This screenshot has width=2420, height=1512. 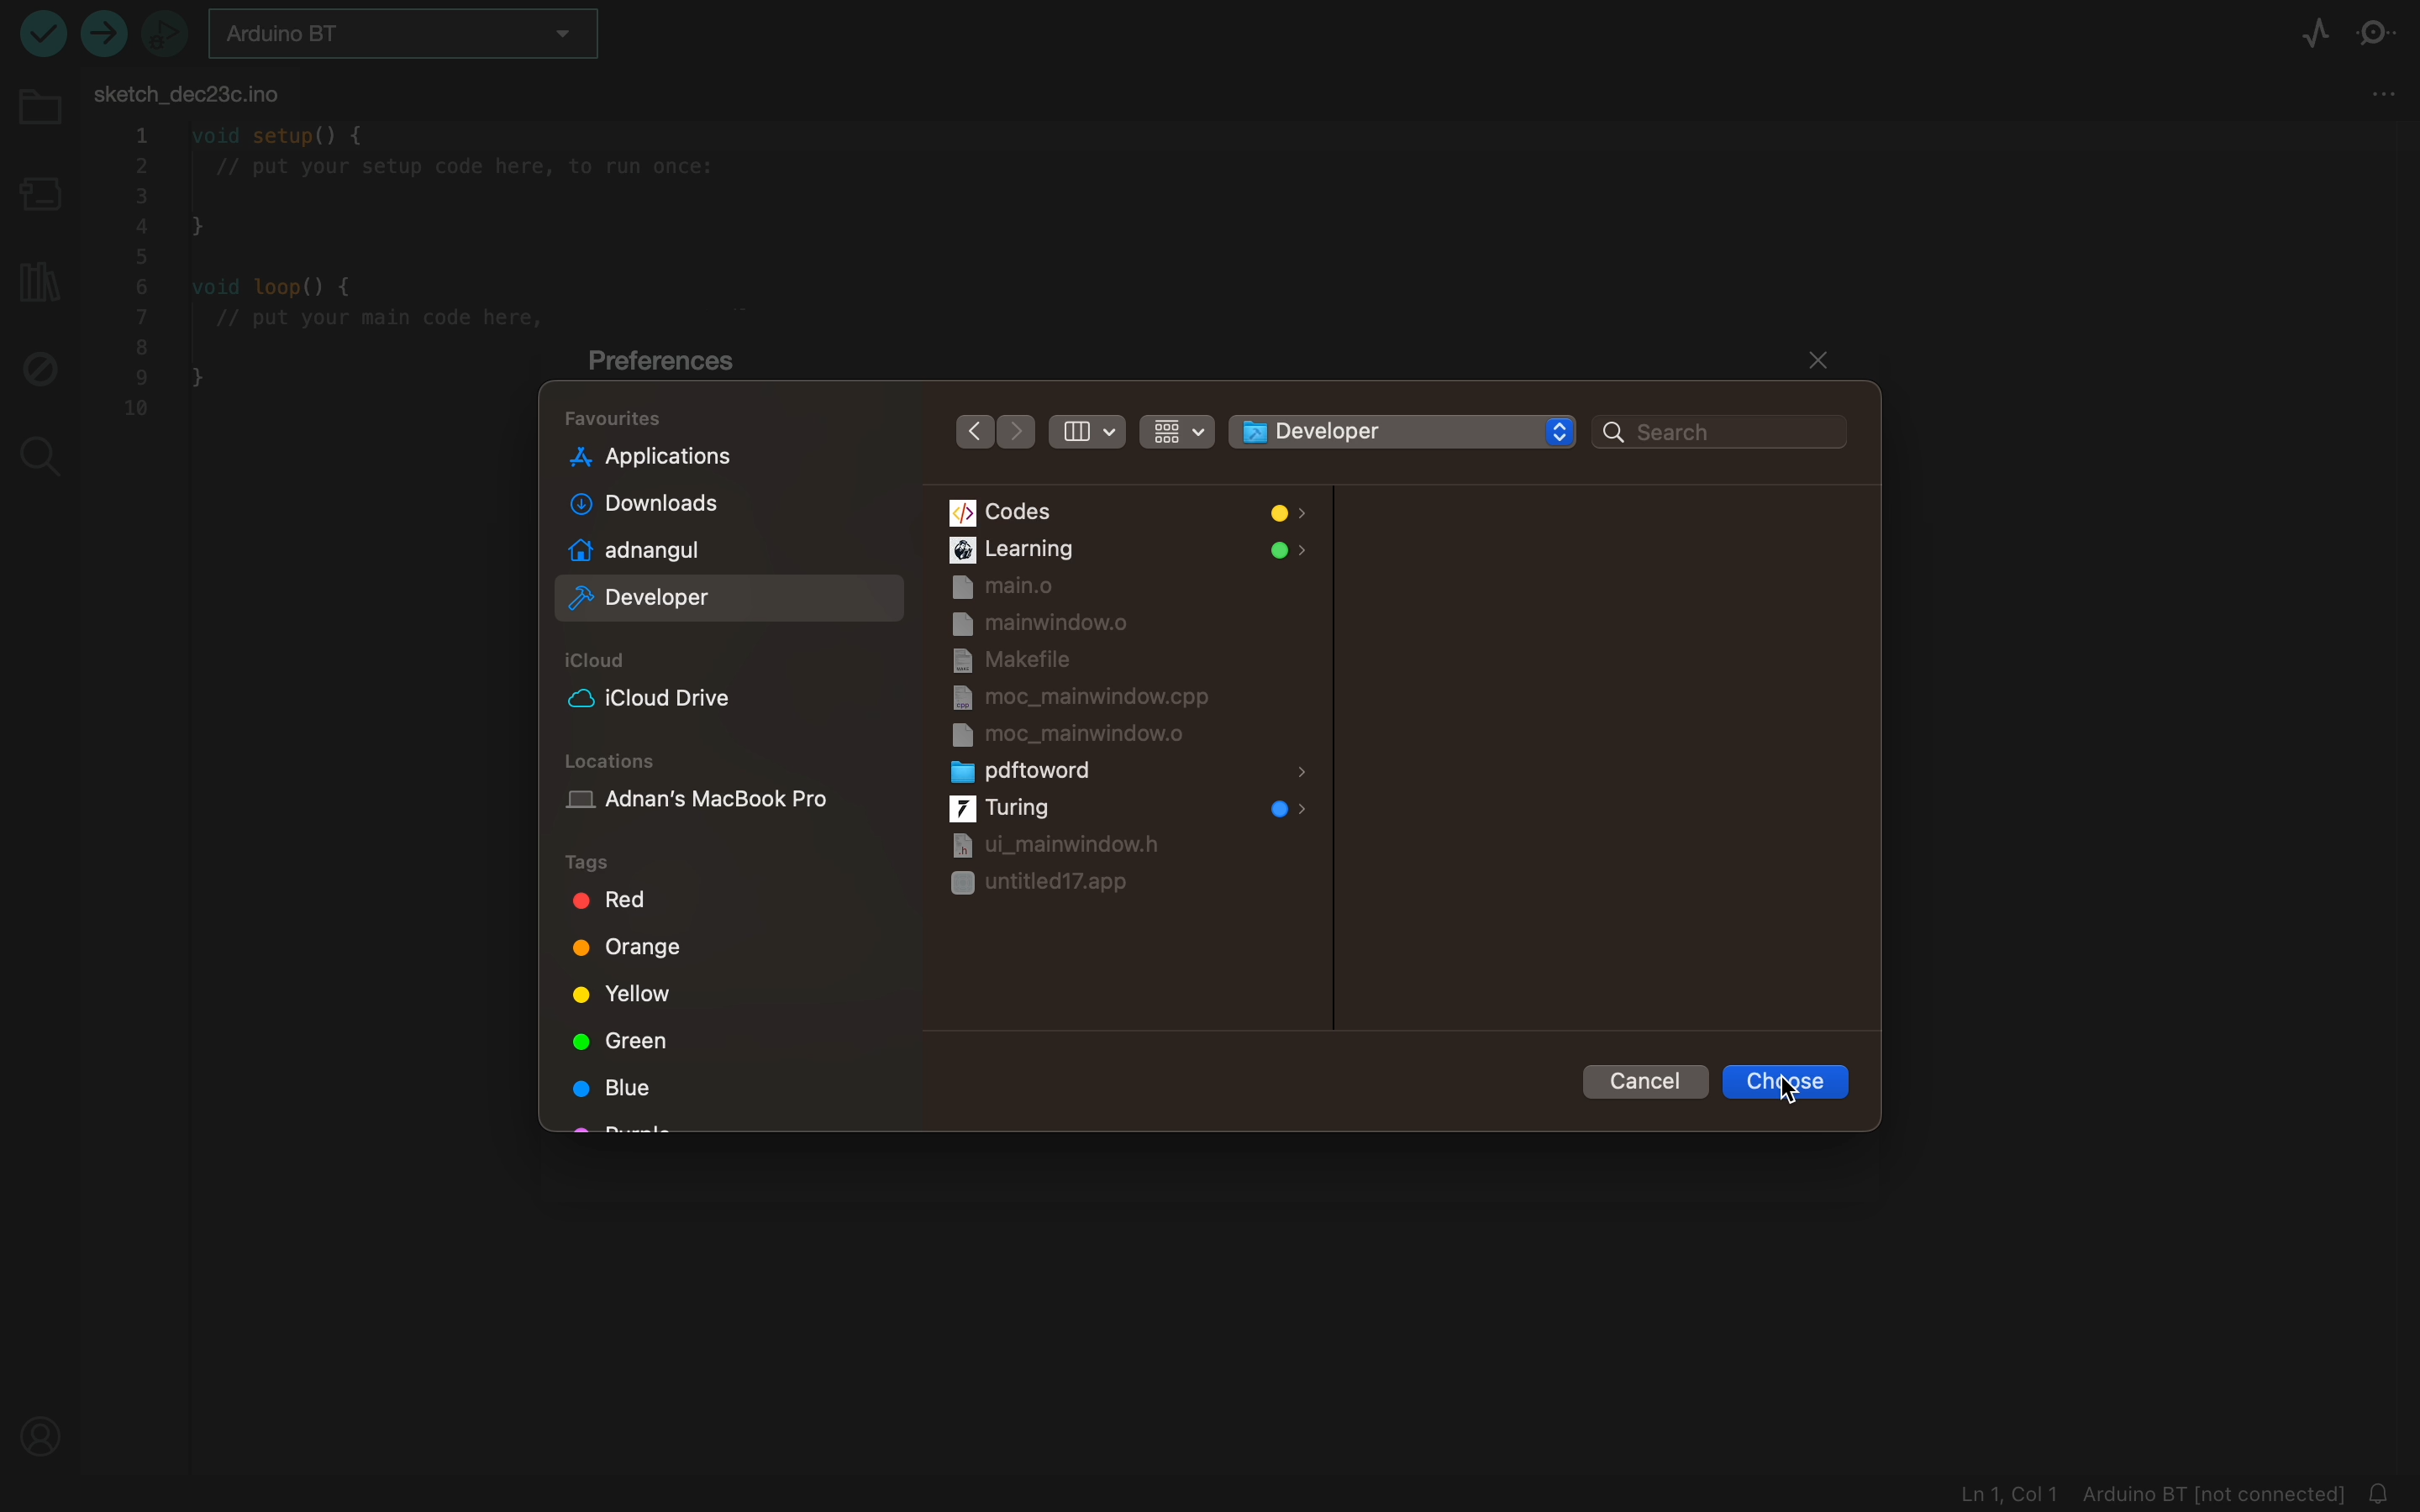 What do you see at coordinates (1817, 363) in the screenshot?
I see `close` at bounding box center [1817, 363].